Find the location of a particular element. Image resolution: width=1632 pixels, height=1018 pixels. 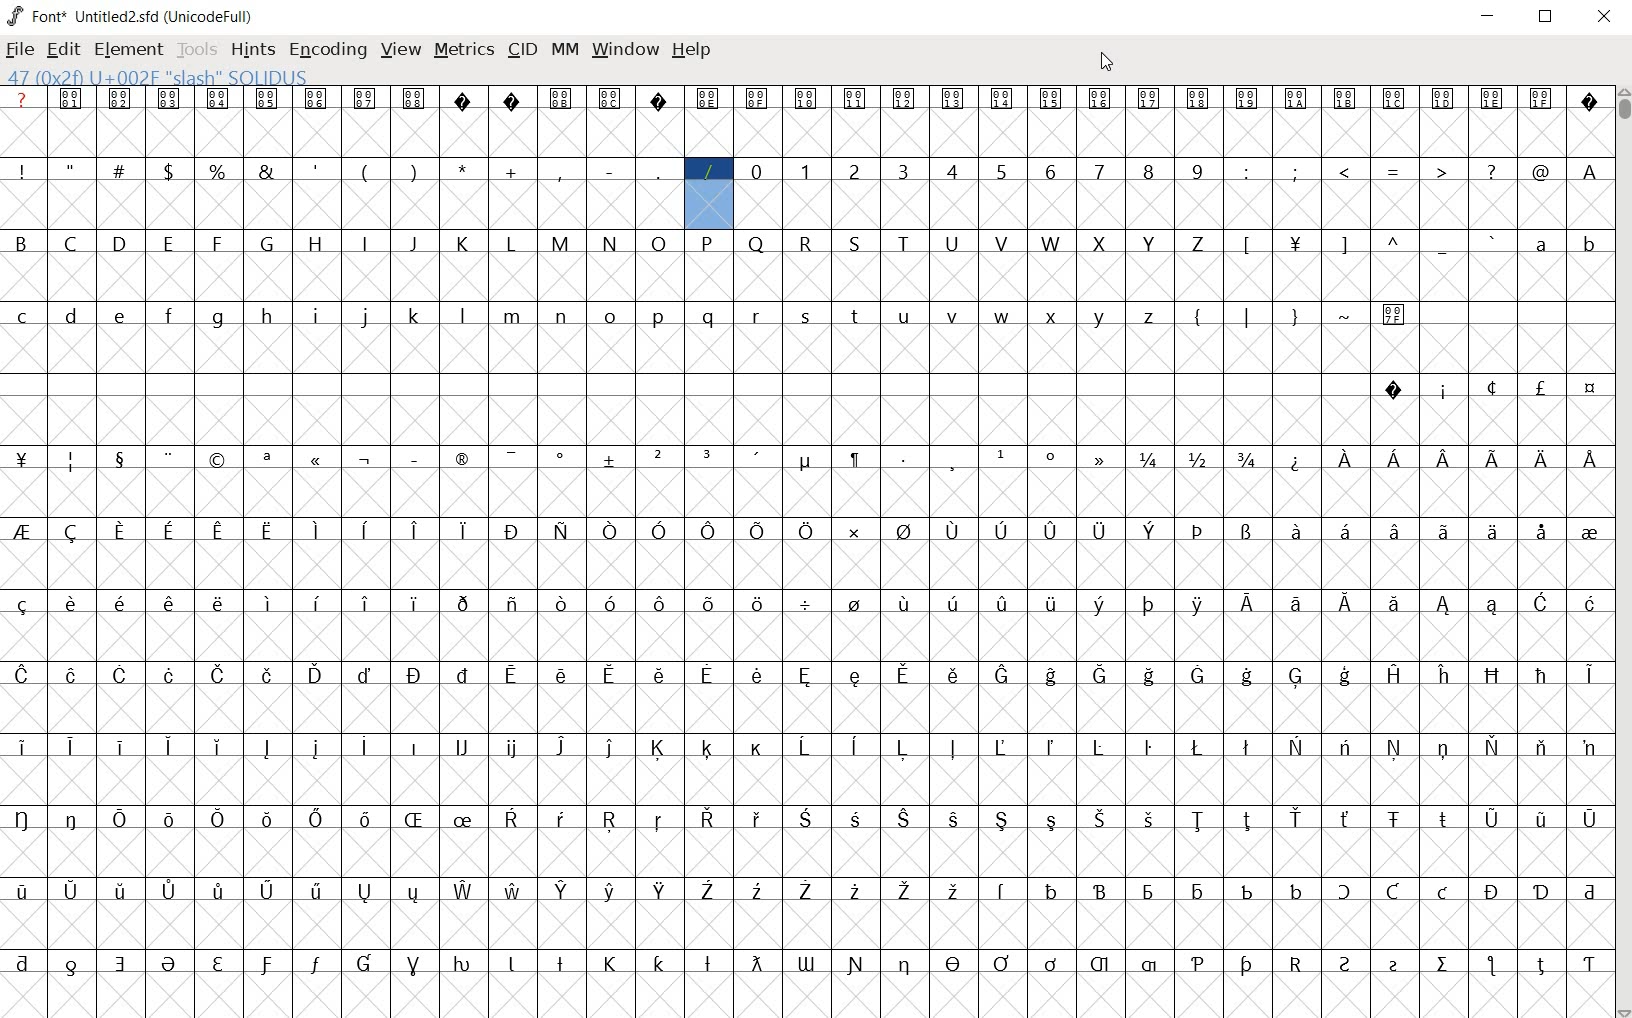

glyph is located at coordinates (1347, 316).